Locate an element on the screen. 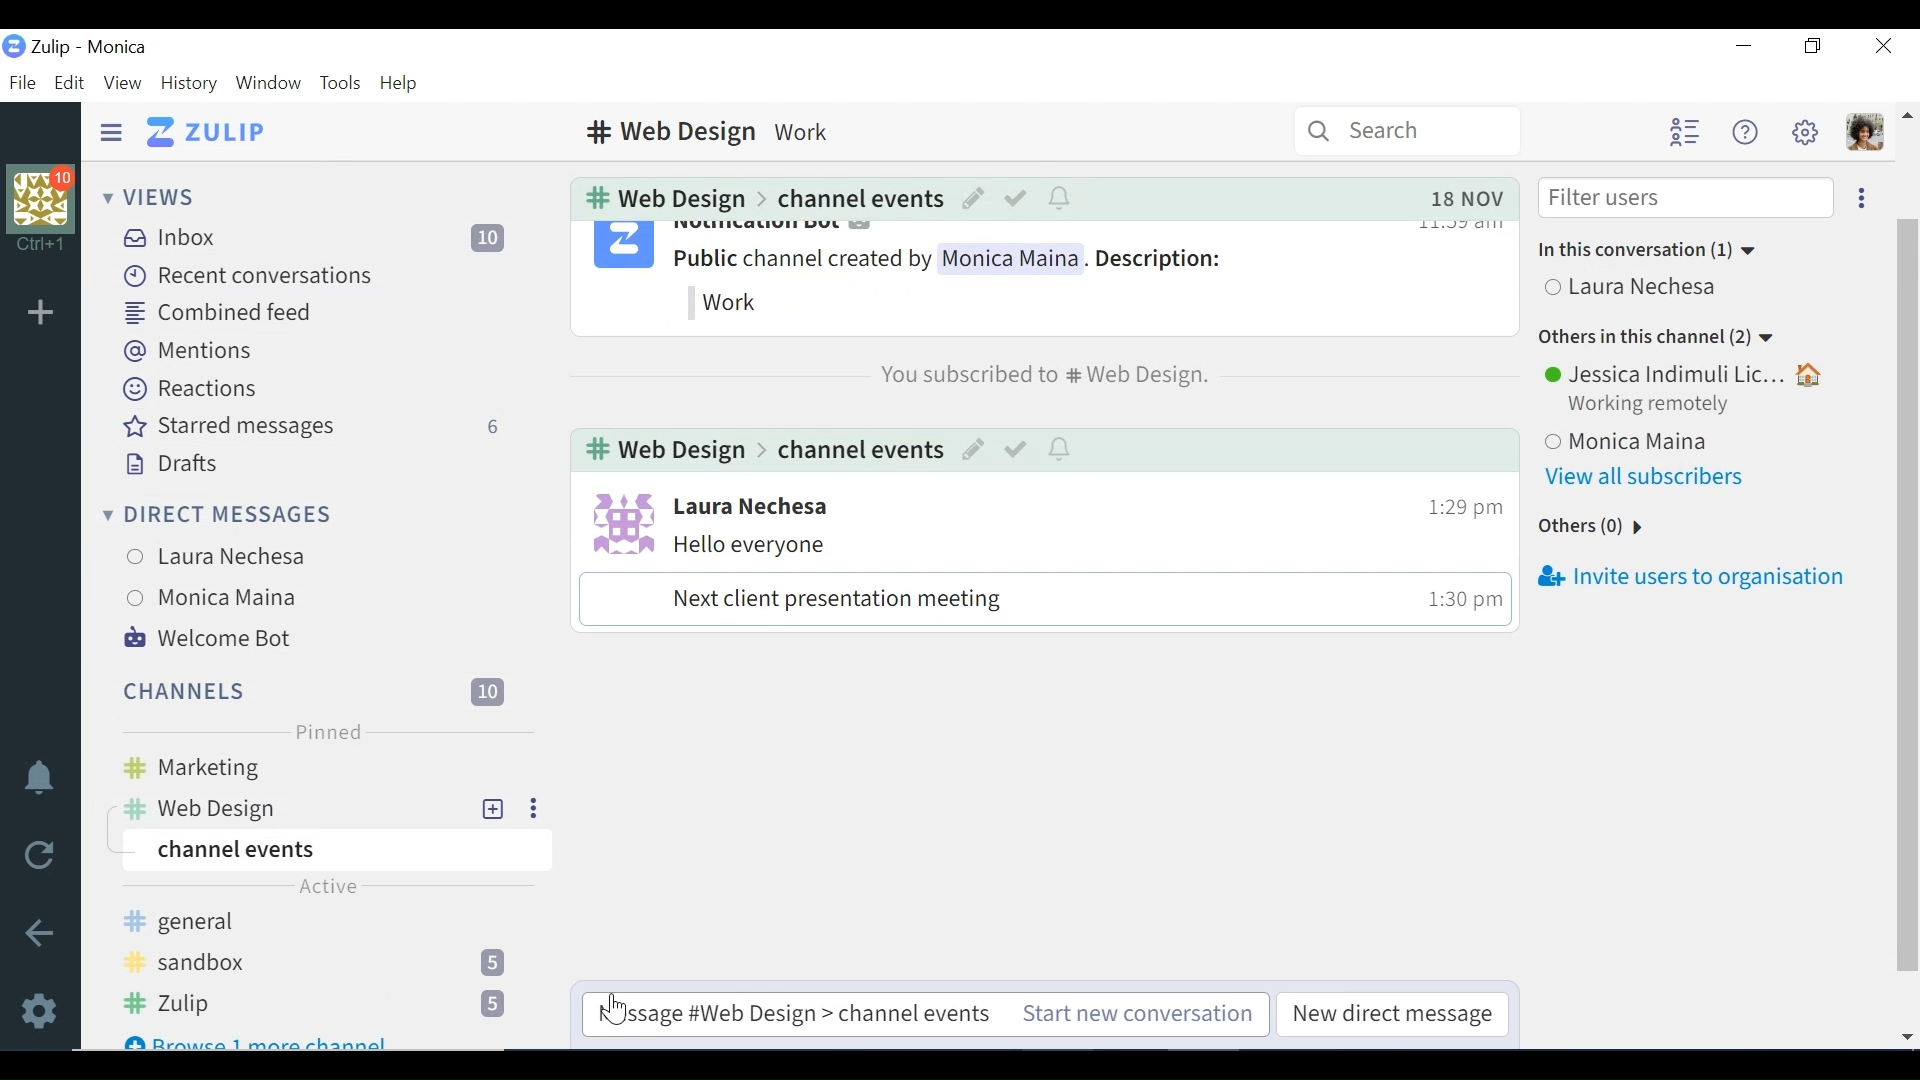 The image size is (1920, 1080). Go to Home View (inbox) is located at coordinates (209, 133).